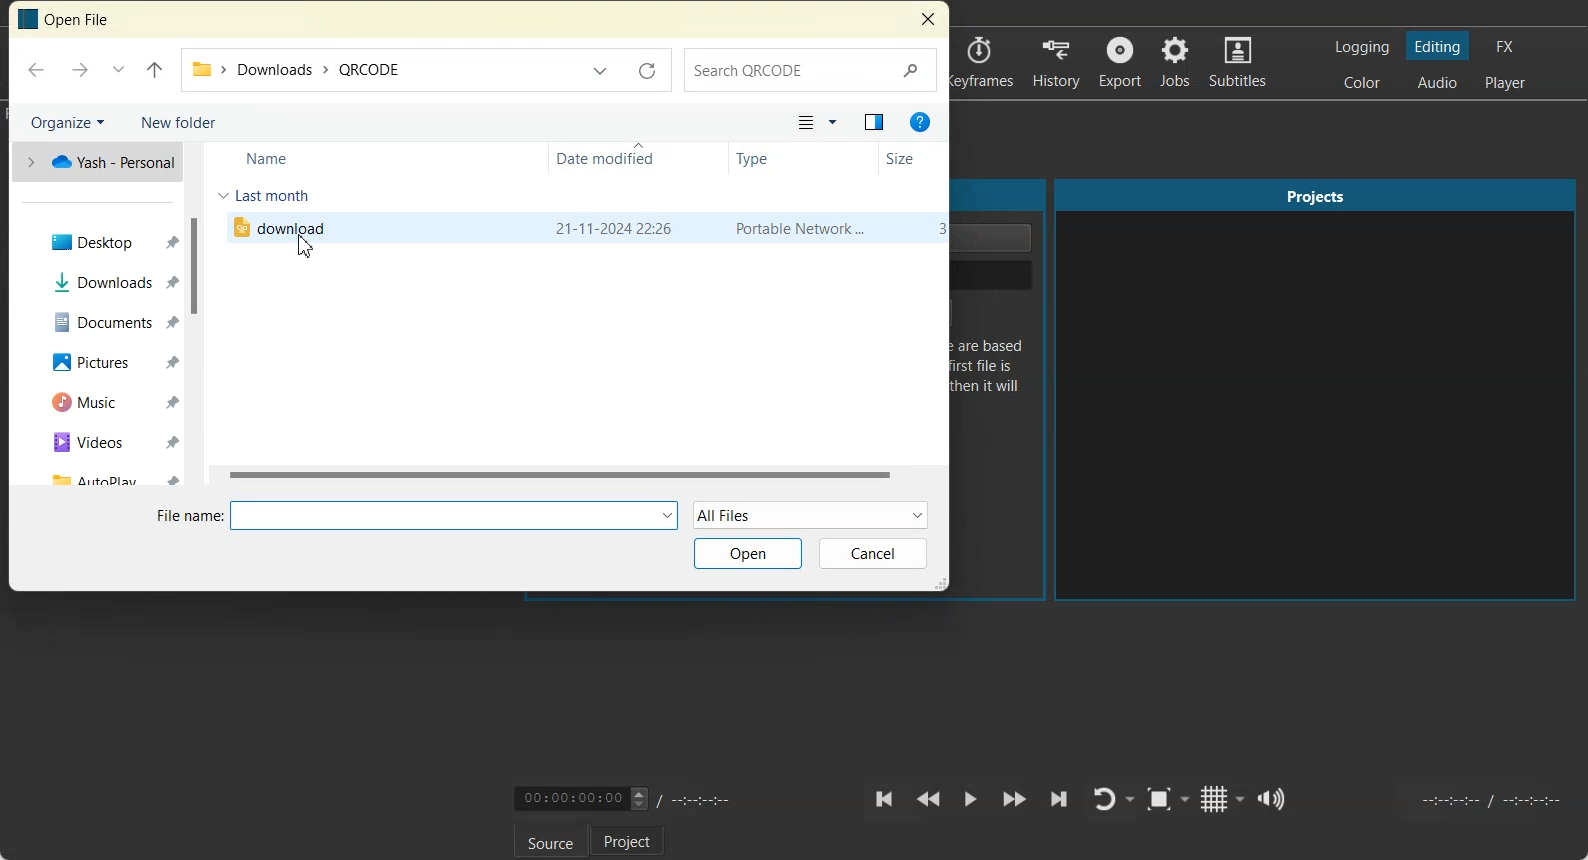  What do you see at coordinates (748, 553) in the screenshot?
I see `Open` at bounding box center [748, 553].